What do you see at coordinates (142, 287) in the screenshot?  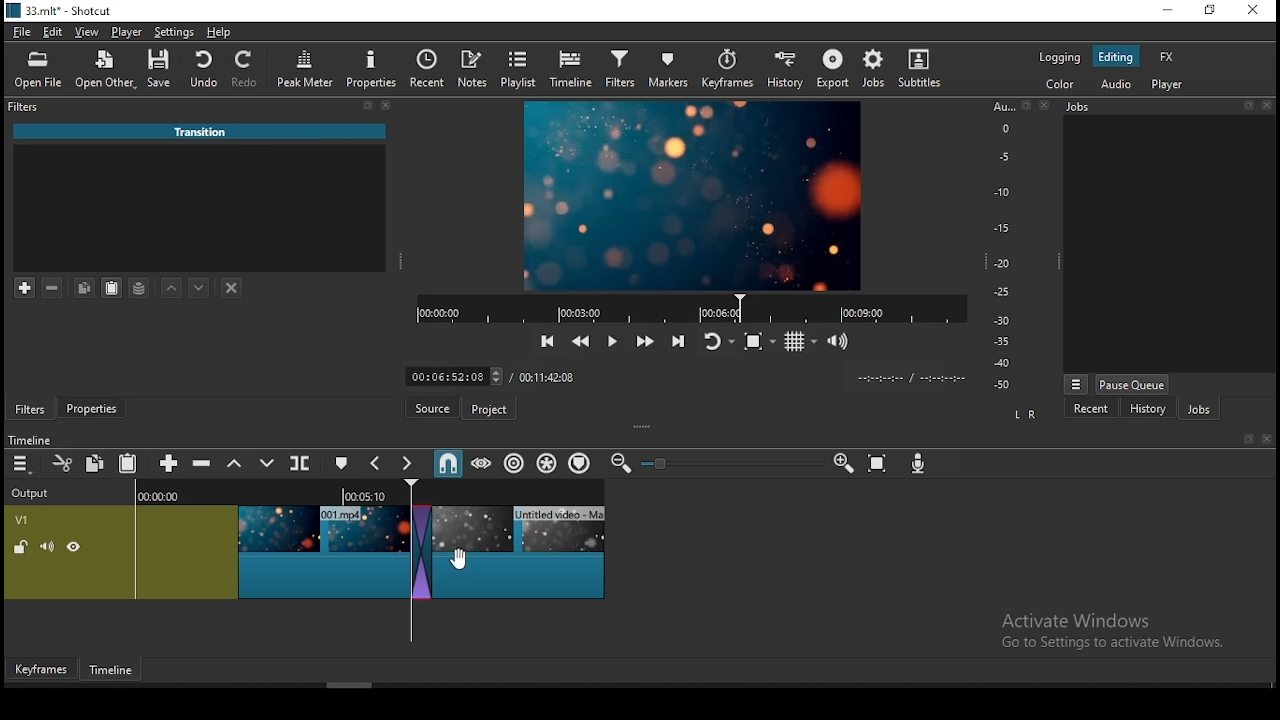 I see `save filter sets` at bounding box center [142, 287].